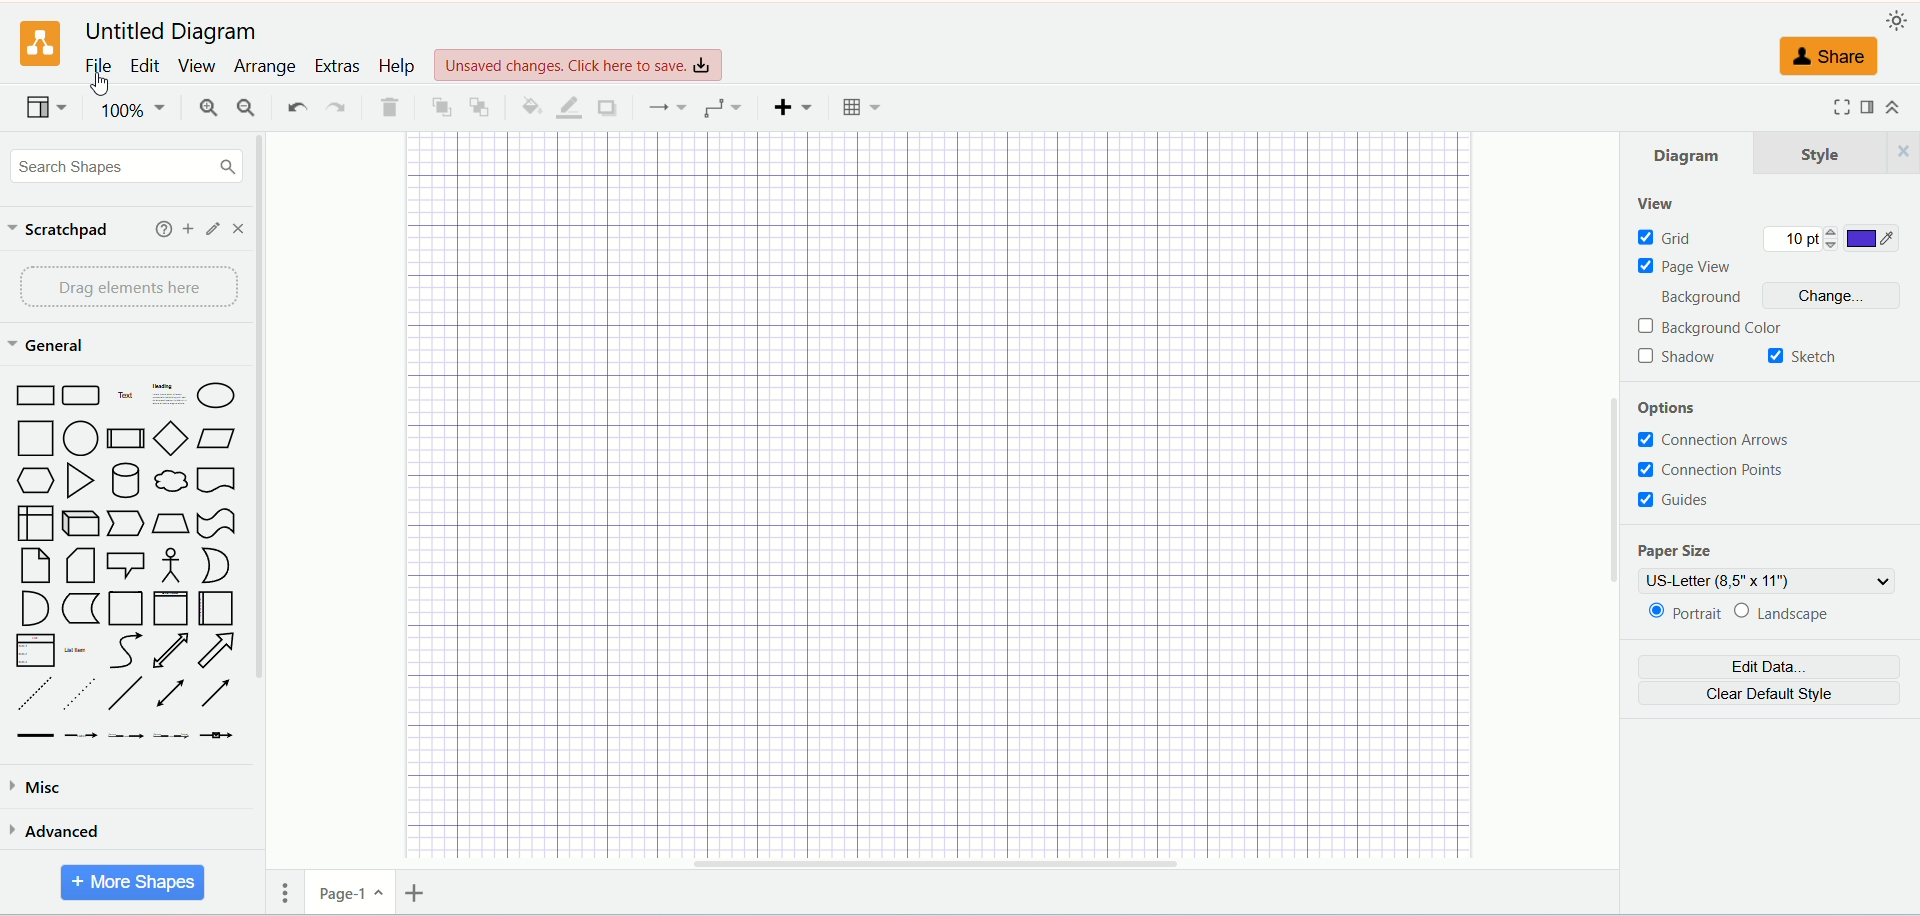 The height and width of the screenshot is (916, 1920). What do you see at coordinates (197, 66) in the screenshot?
I see `view` at bounding box center [197, 66].